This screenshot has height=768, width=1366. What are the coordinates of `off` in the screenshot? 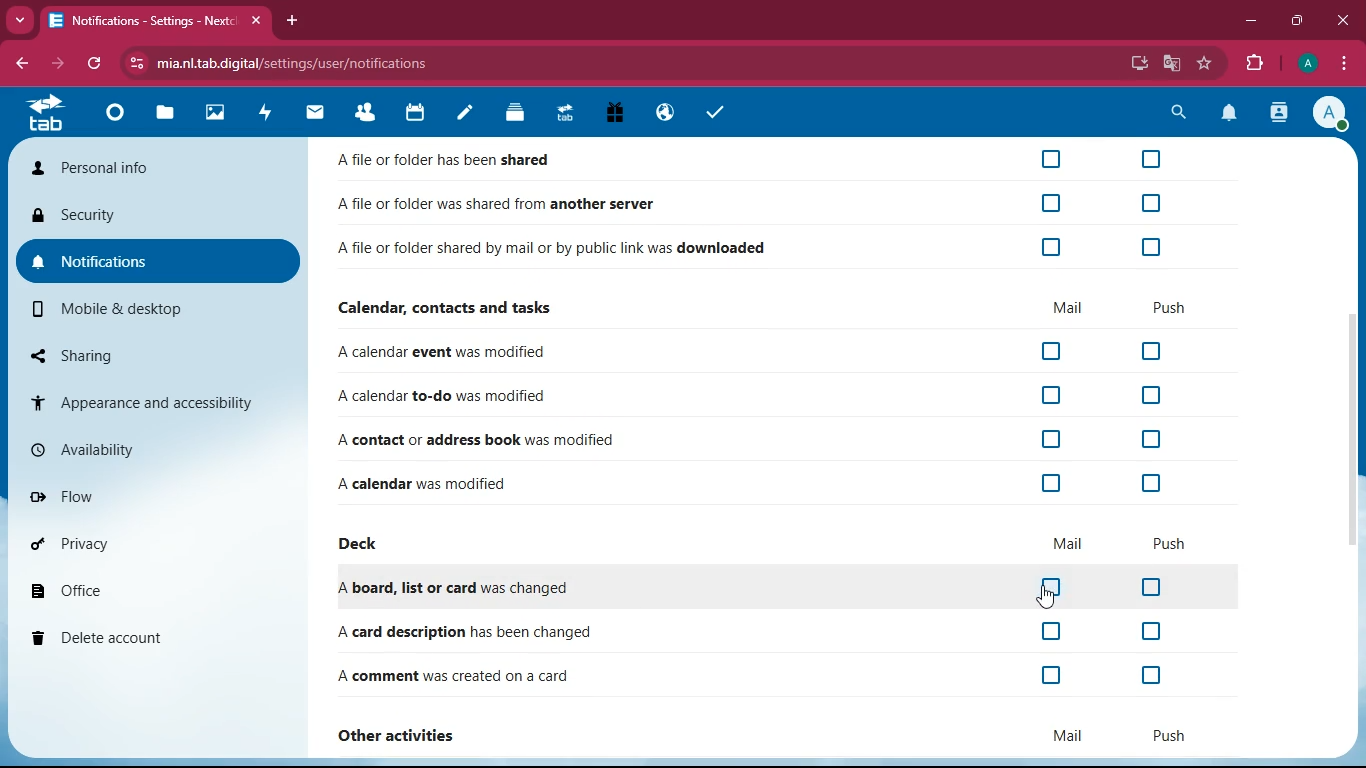 It's located at (1150, 434).